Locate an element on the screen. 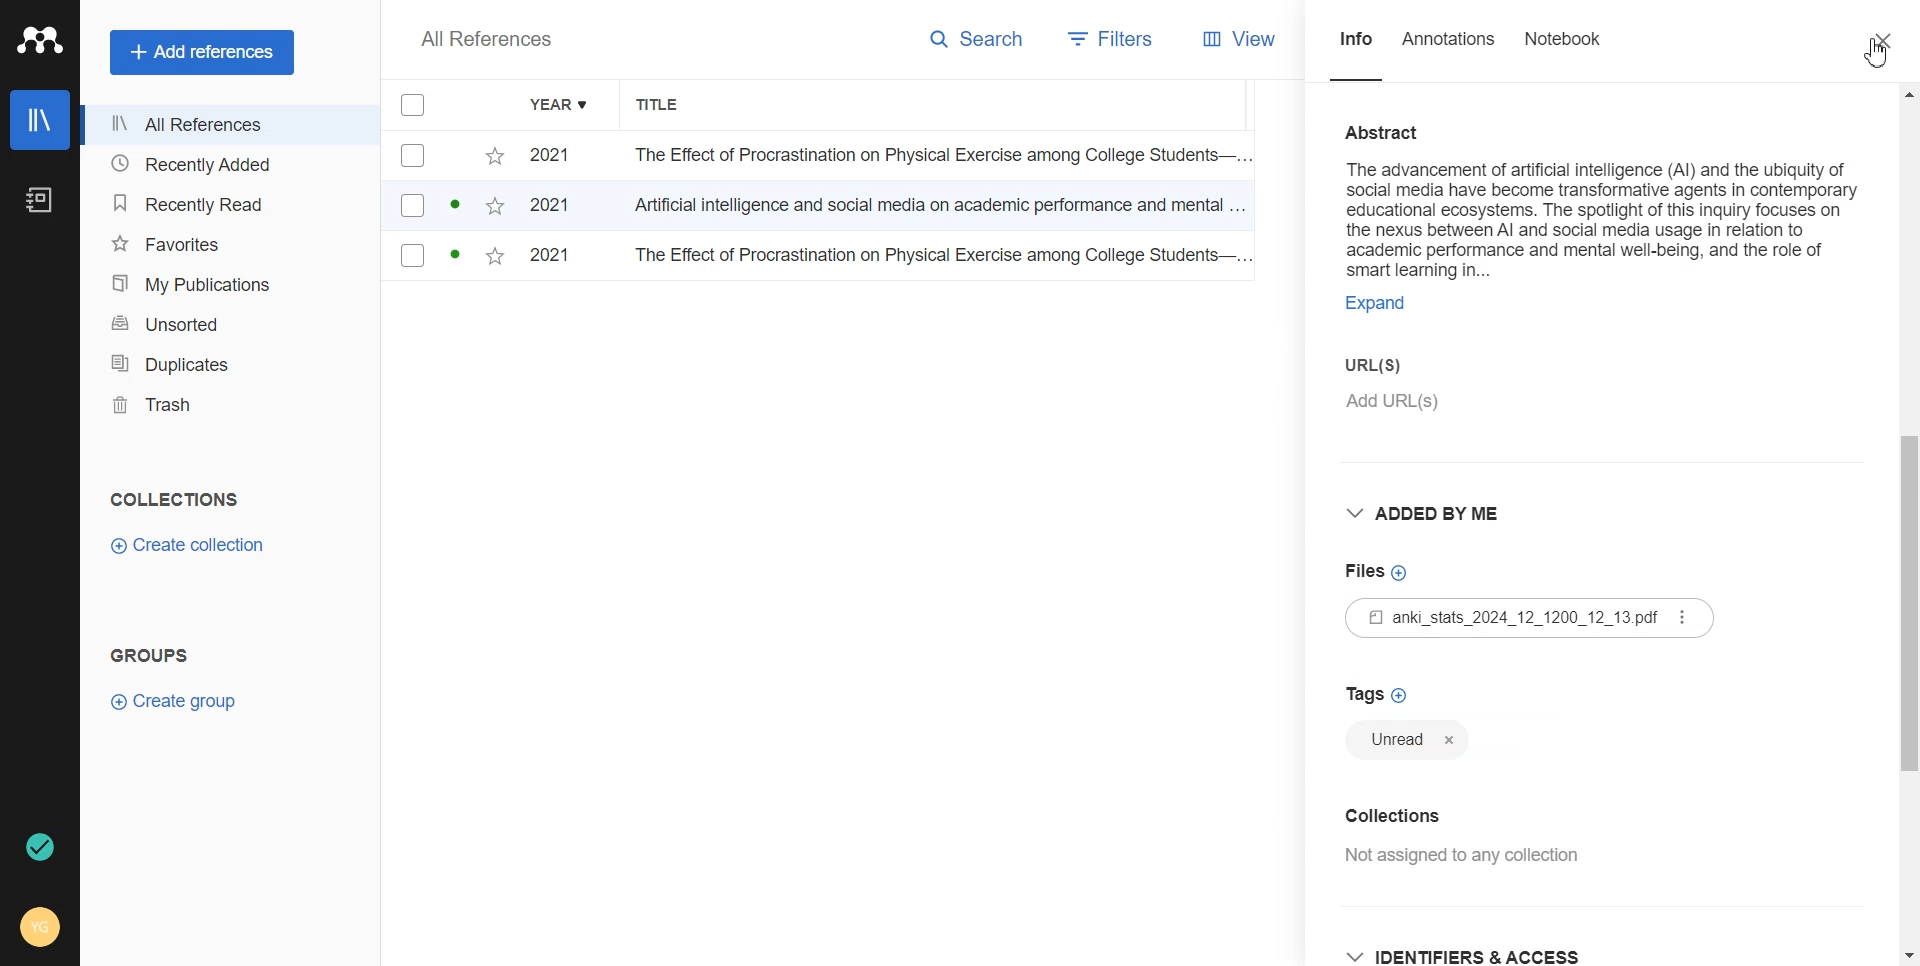  Vertical scroll bar is located at coordinates (1908, 522).